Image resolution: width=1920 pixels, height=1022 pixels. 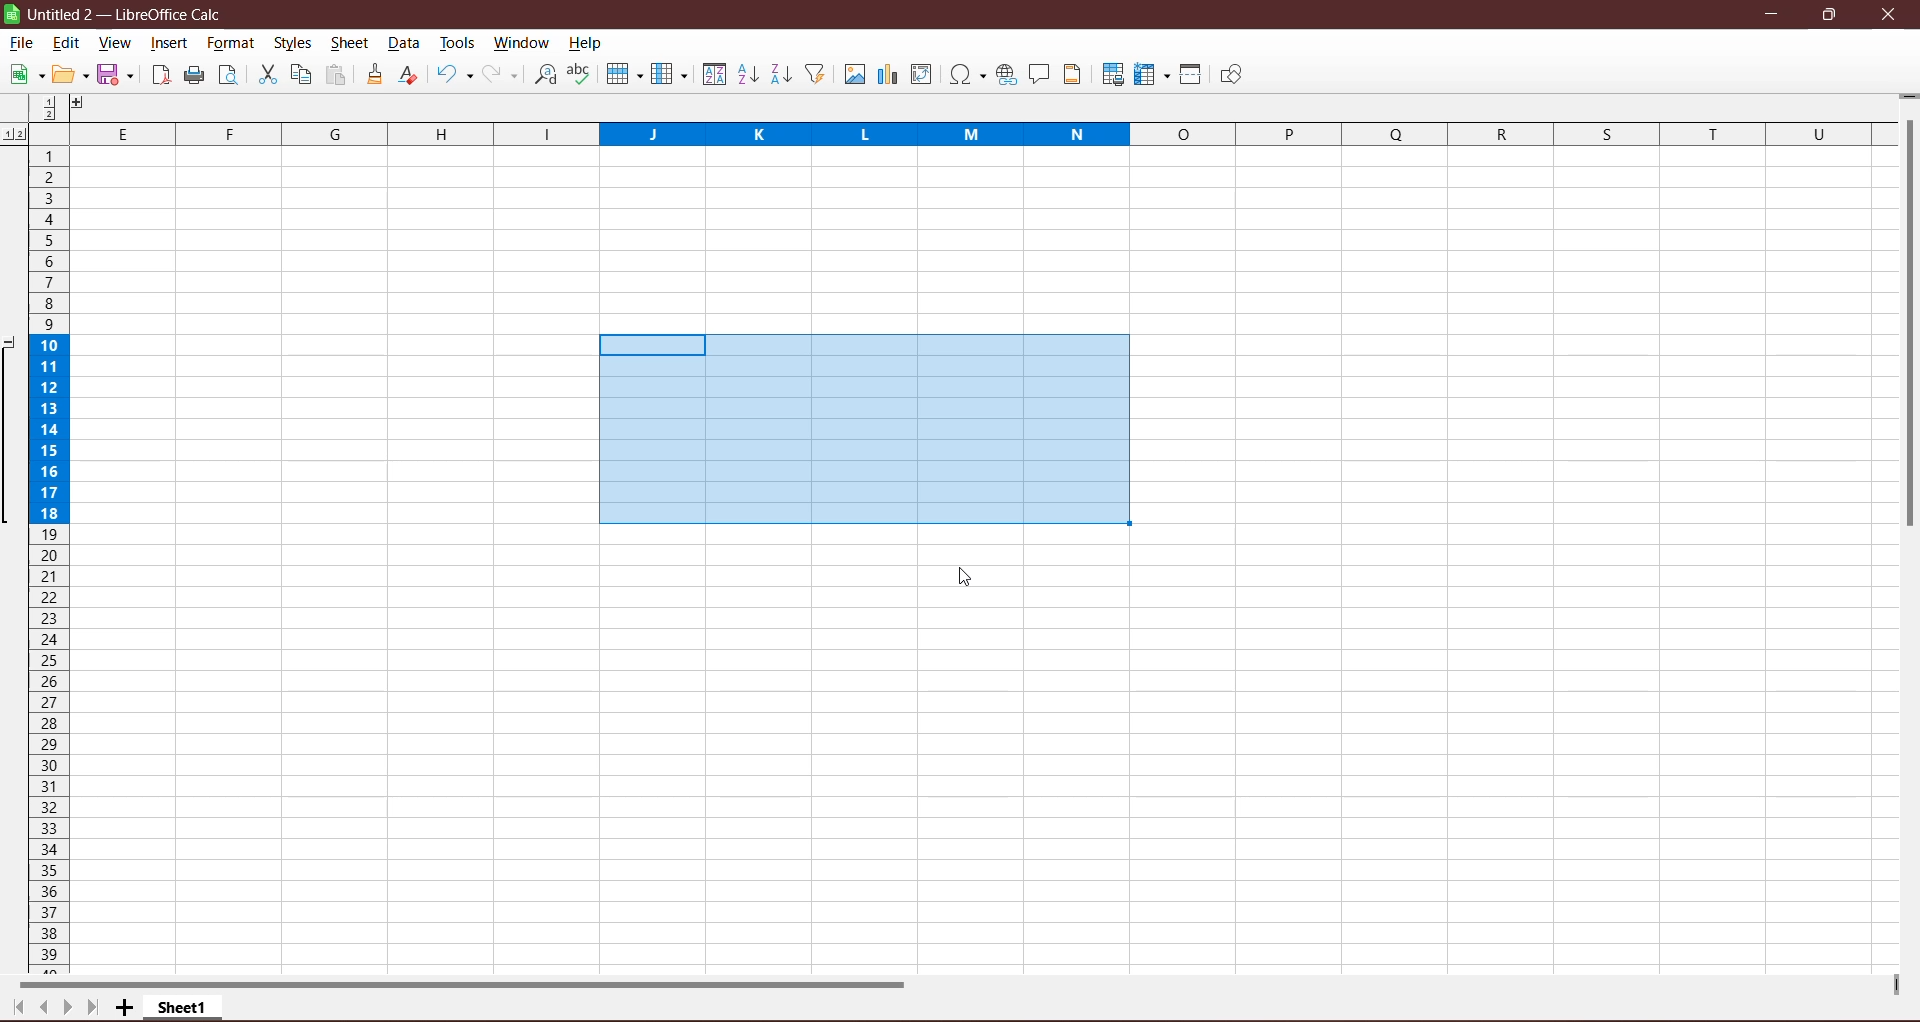 What do you see at coordinates (1040, 75) in the screenshot?
I see `Insert Comment` at bounding box center [1040, 75].